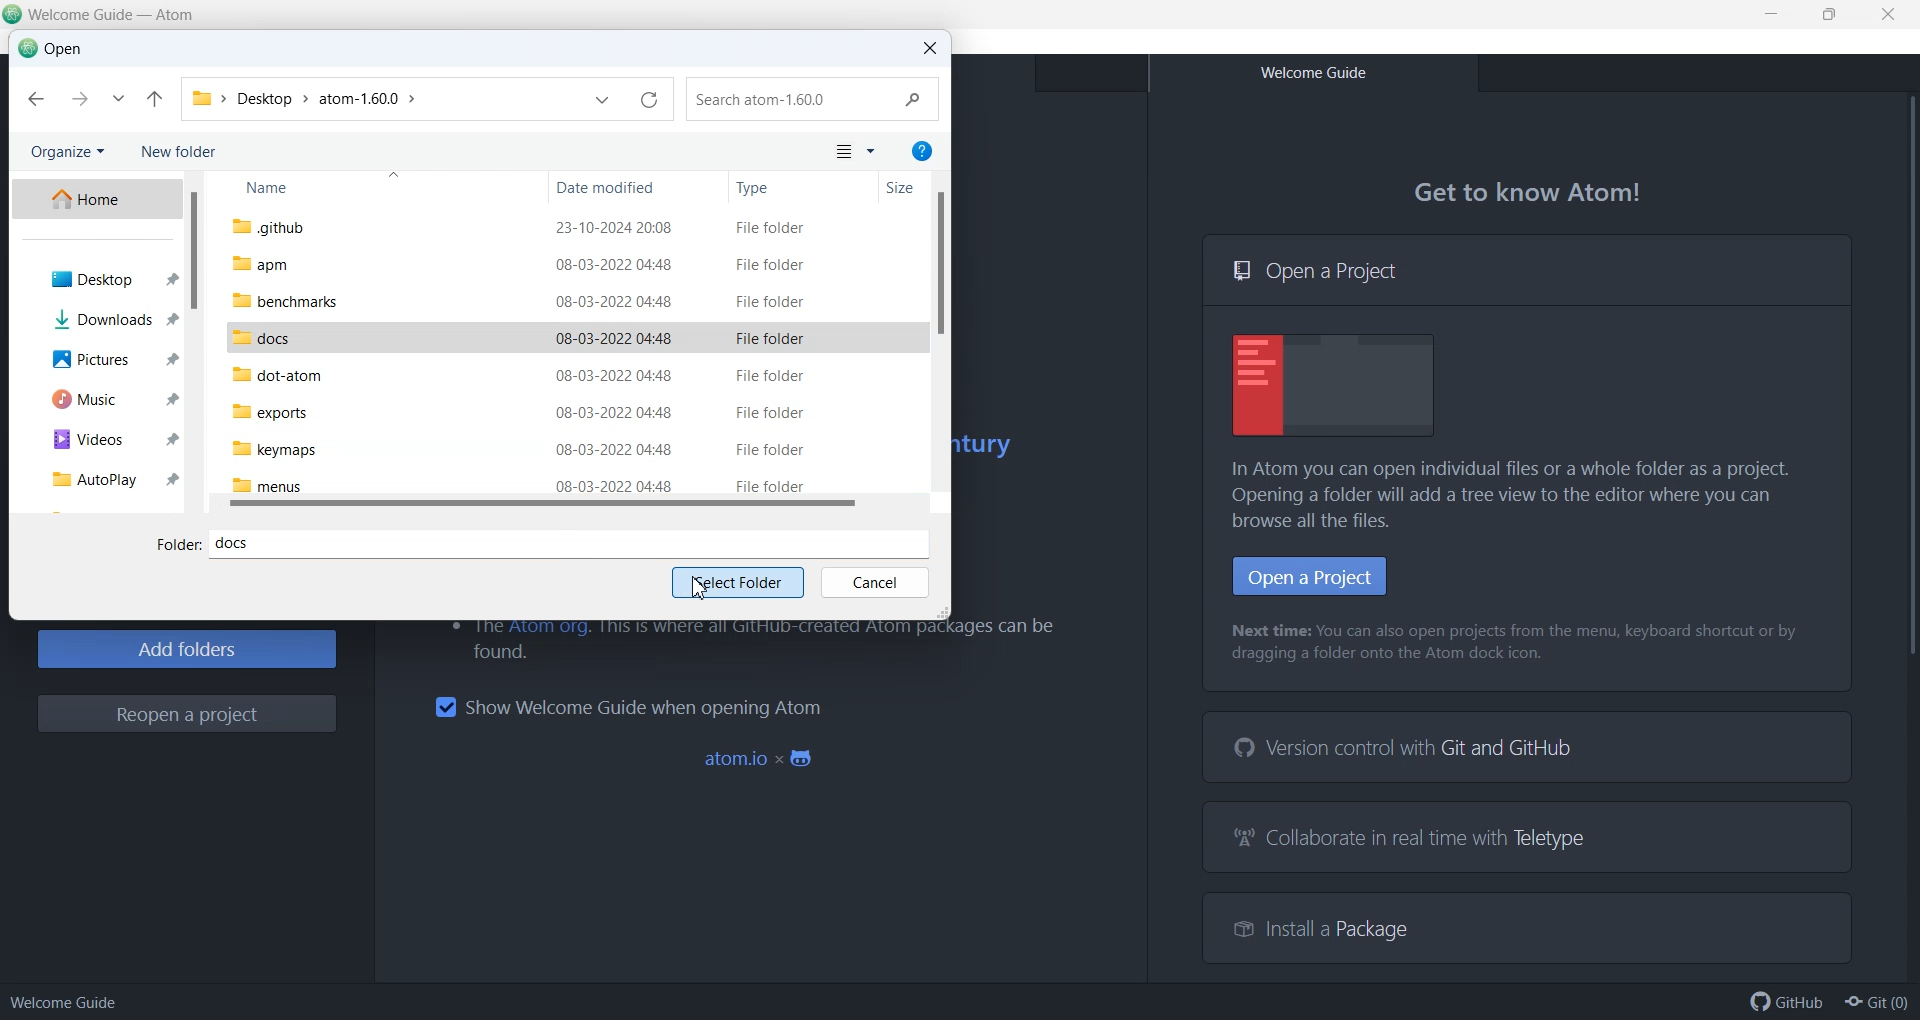  Describe the element at coordinates (615, 450) in the screenshot. I see `08-03-2022 04:48` at that location.